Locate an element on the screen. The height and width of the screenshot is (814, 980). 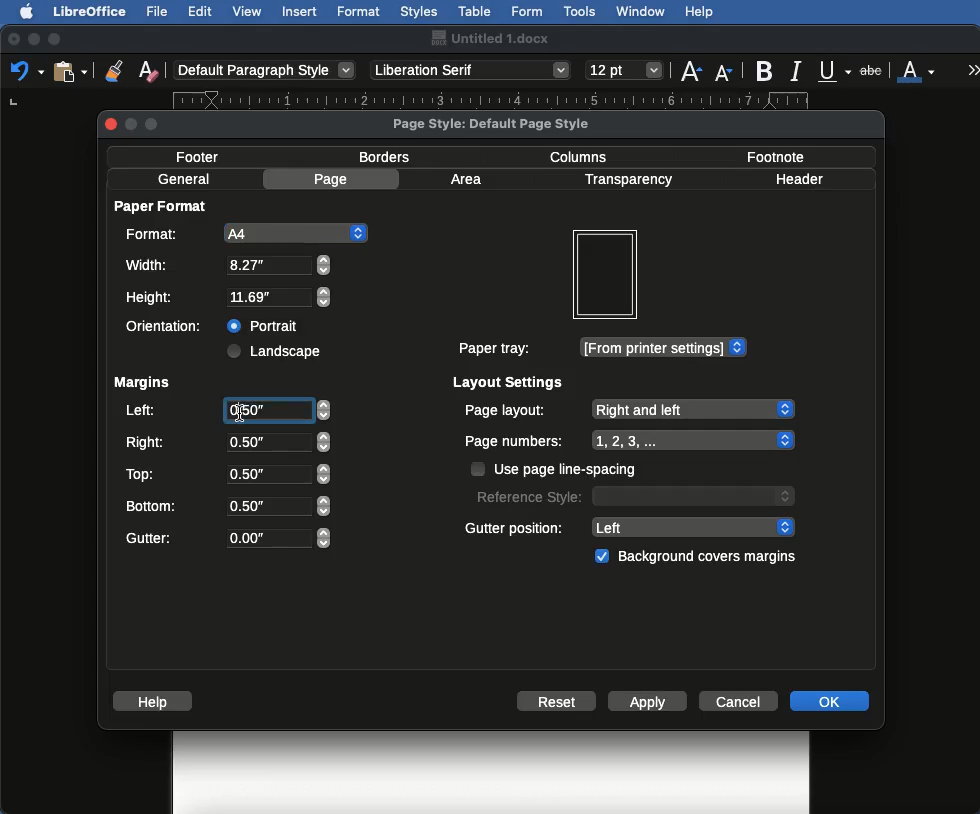
Gutter is located at coordinates (228, 539).